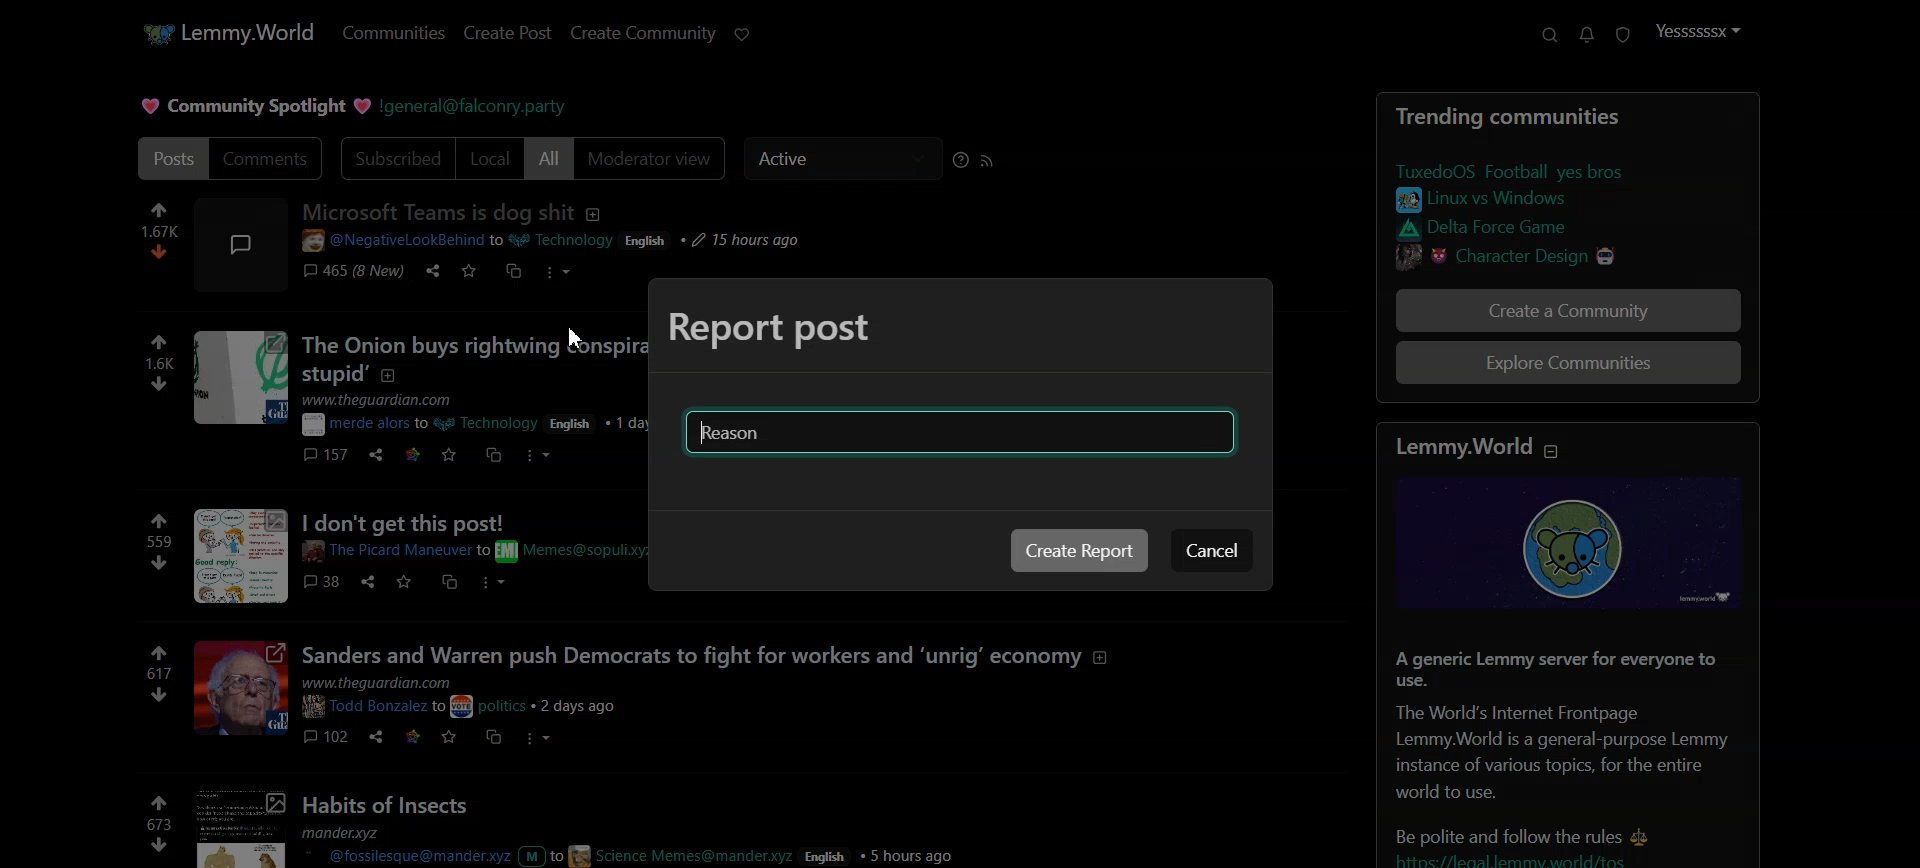 This screenshot has width=1920, height=868. Describe the element at coordinates (354, 273) in the screenshot. I see `comments` at that location.